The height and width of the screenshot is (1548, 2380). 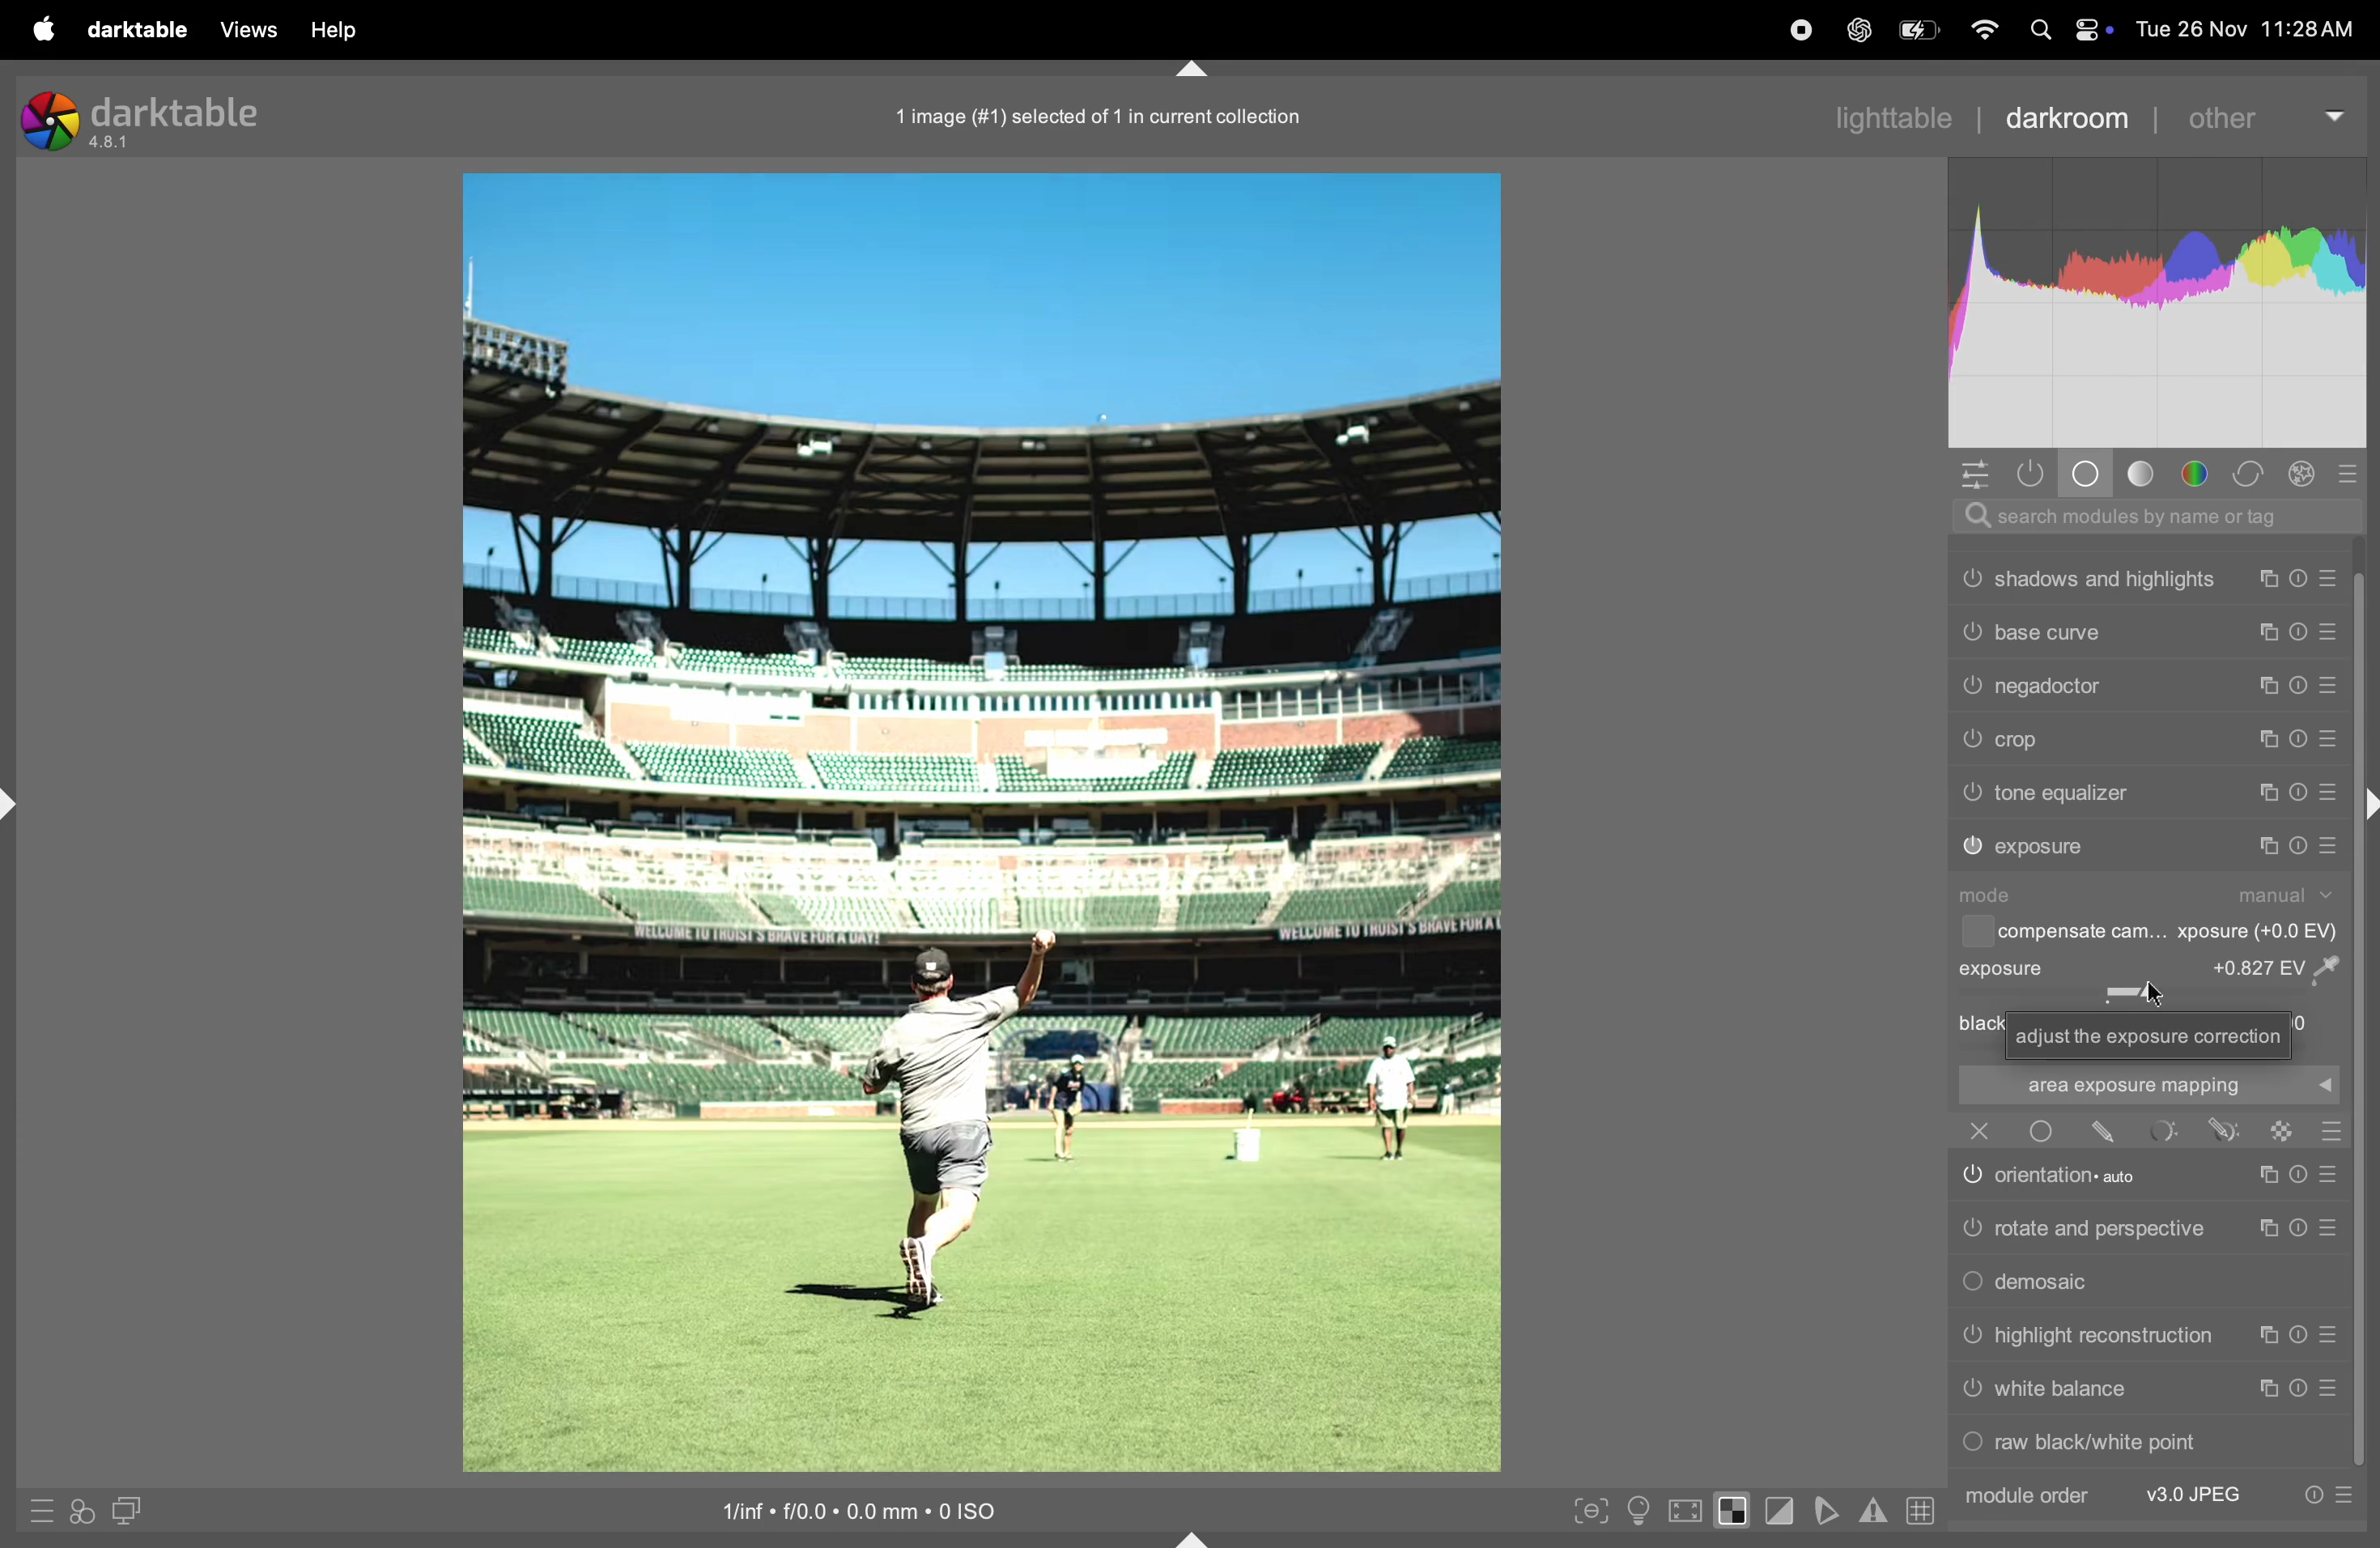 I want to click on Preset, so click(x=2334, y=1131).